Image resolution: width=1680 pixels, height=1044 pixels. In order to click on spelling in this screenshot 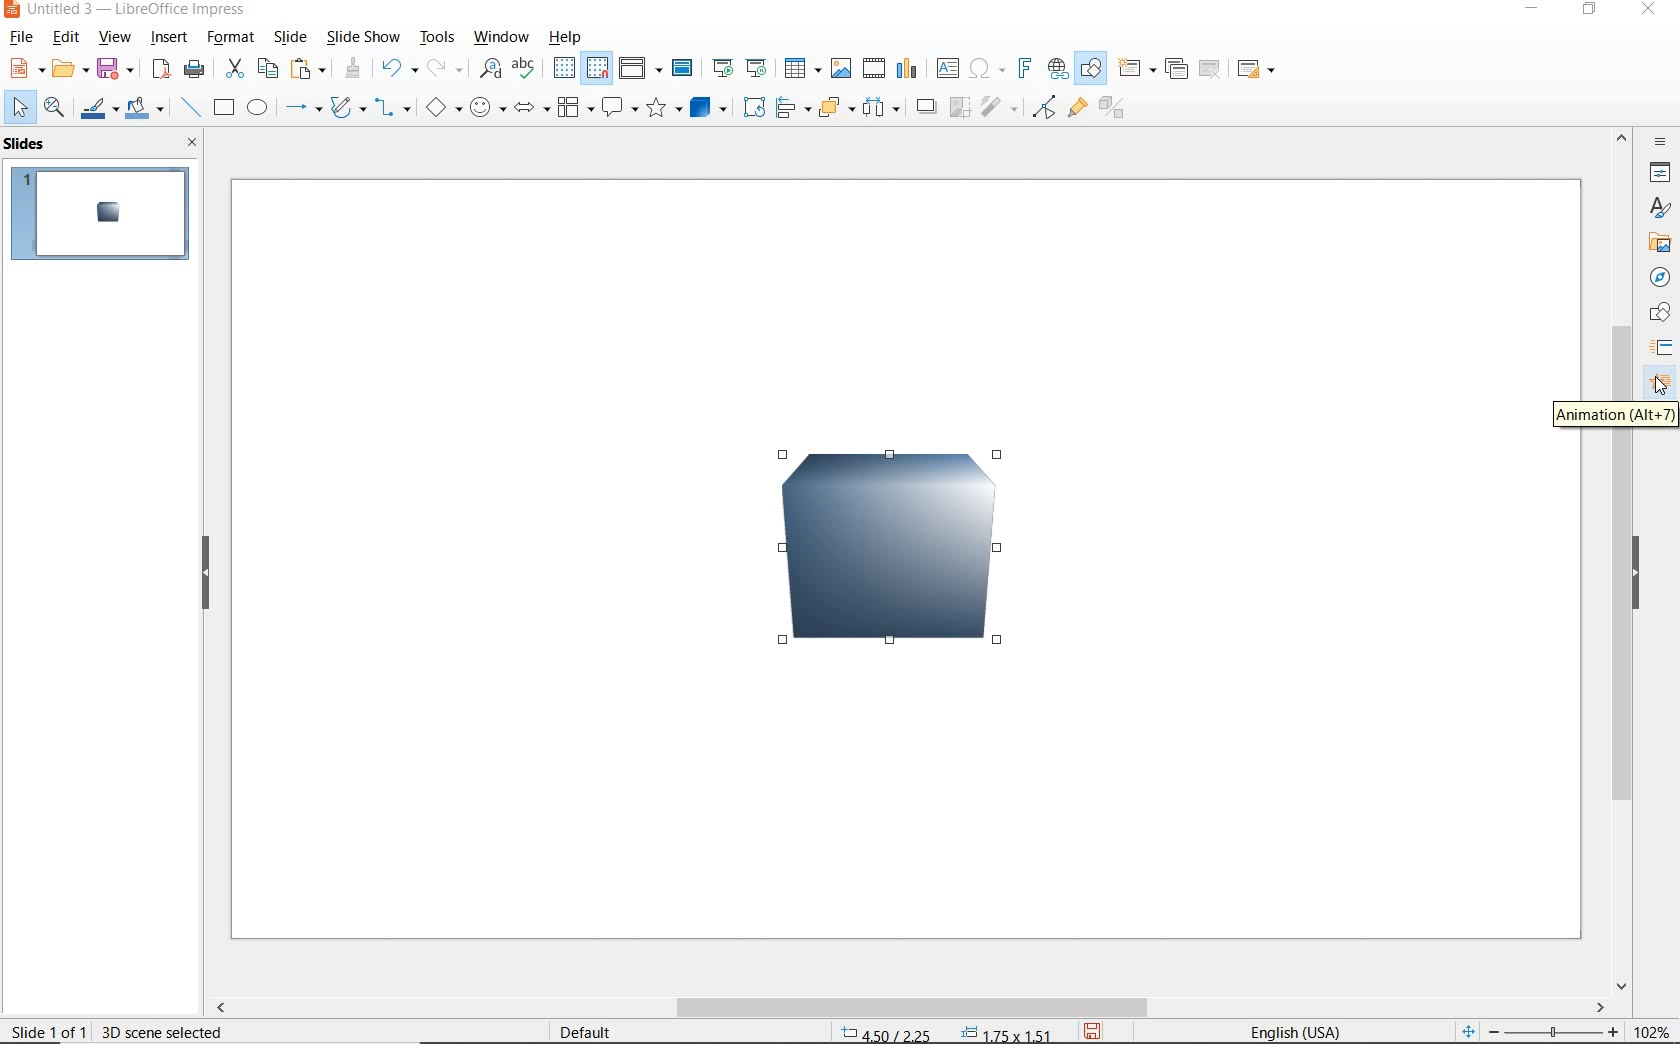, I will do `click(523, 69)`.